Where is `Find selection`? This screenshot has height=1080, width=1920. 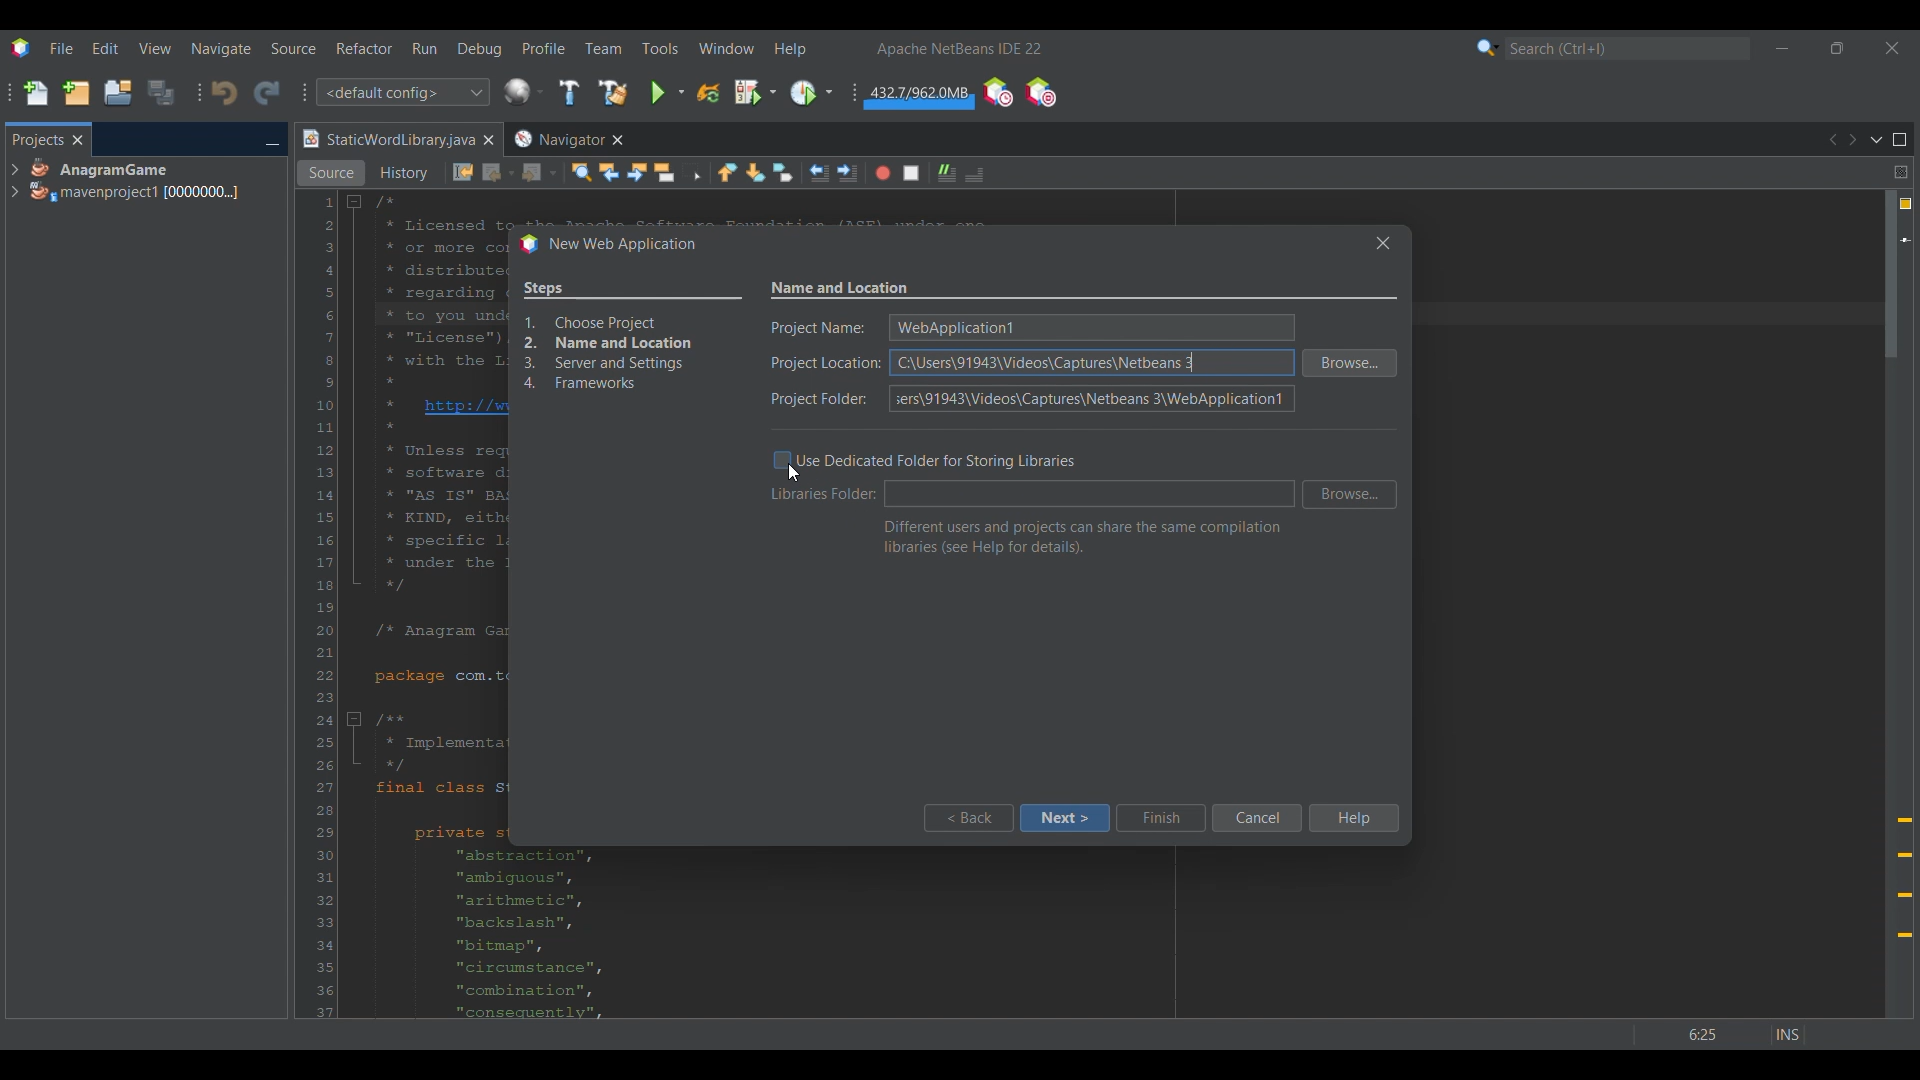
Find selection is located at coordinates (581, 172).